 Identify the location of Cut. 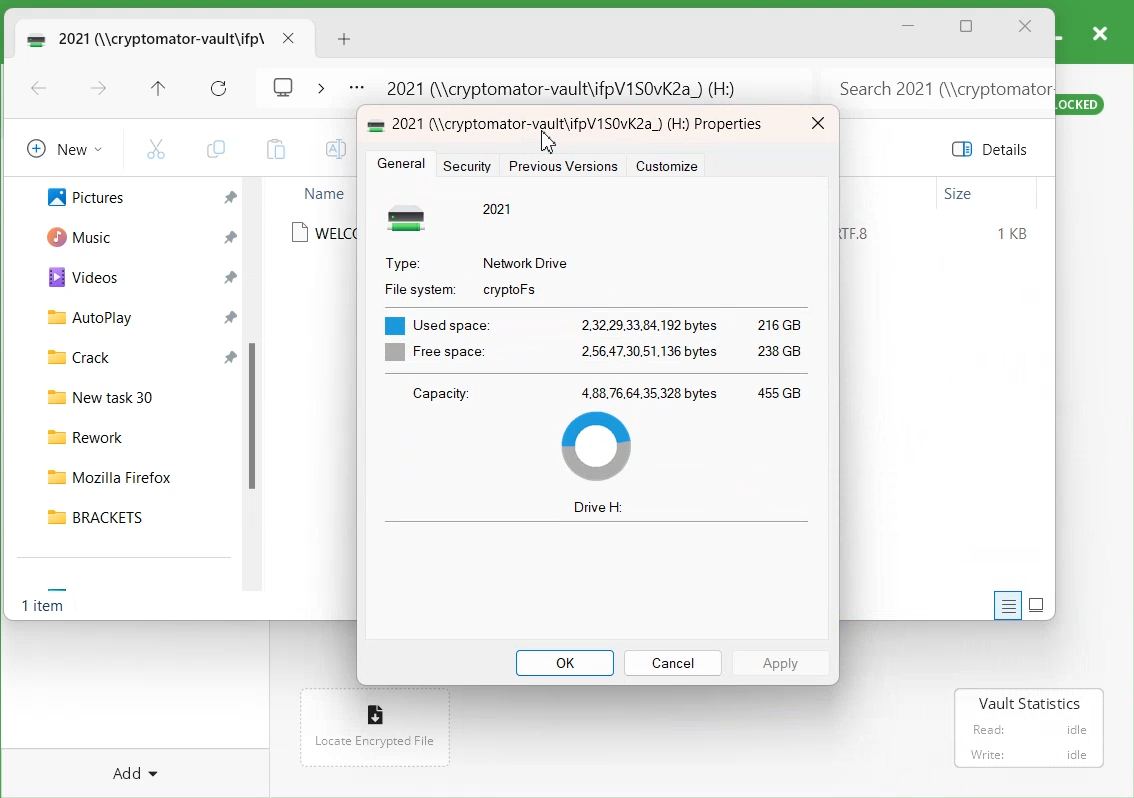
(156, 148).